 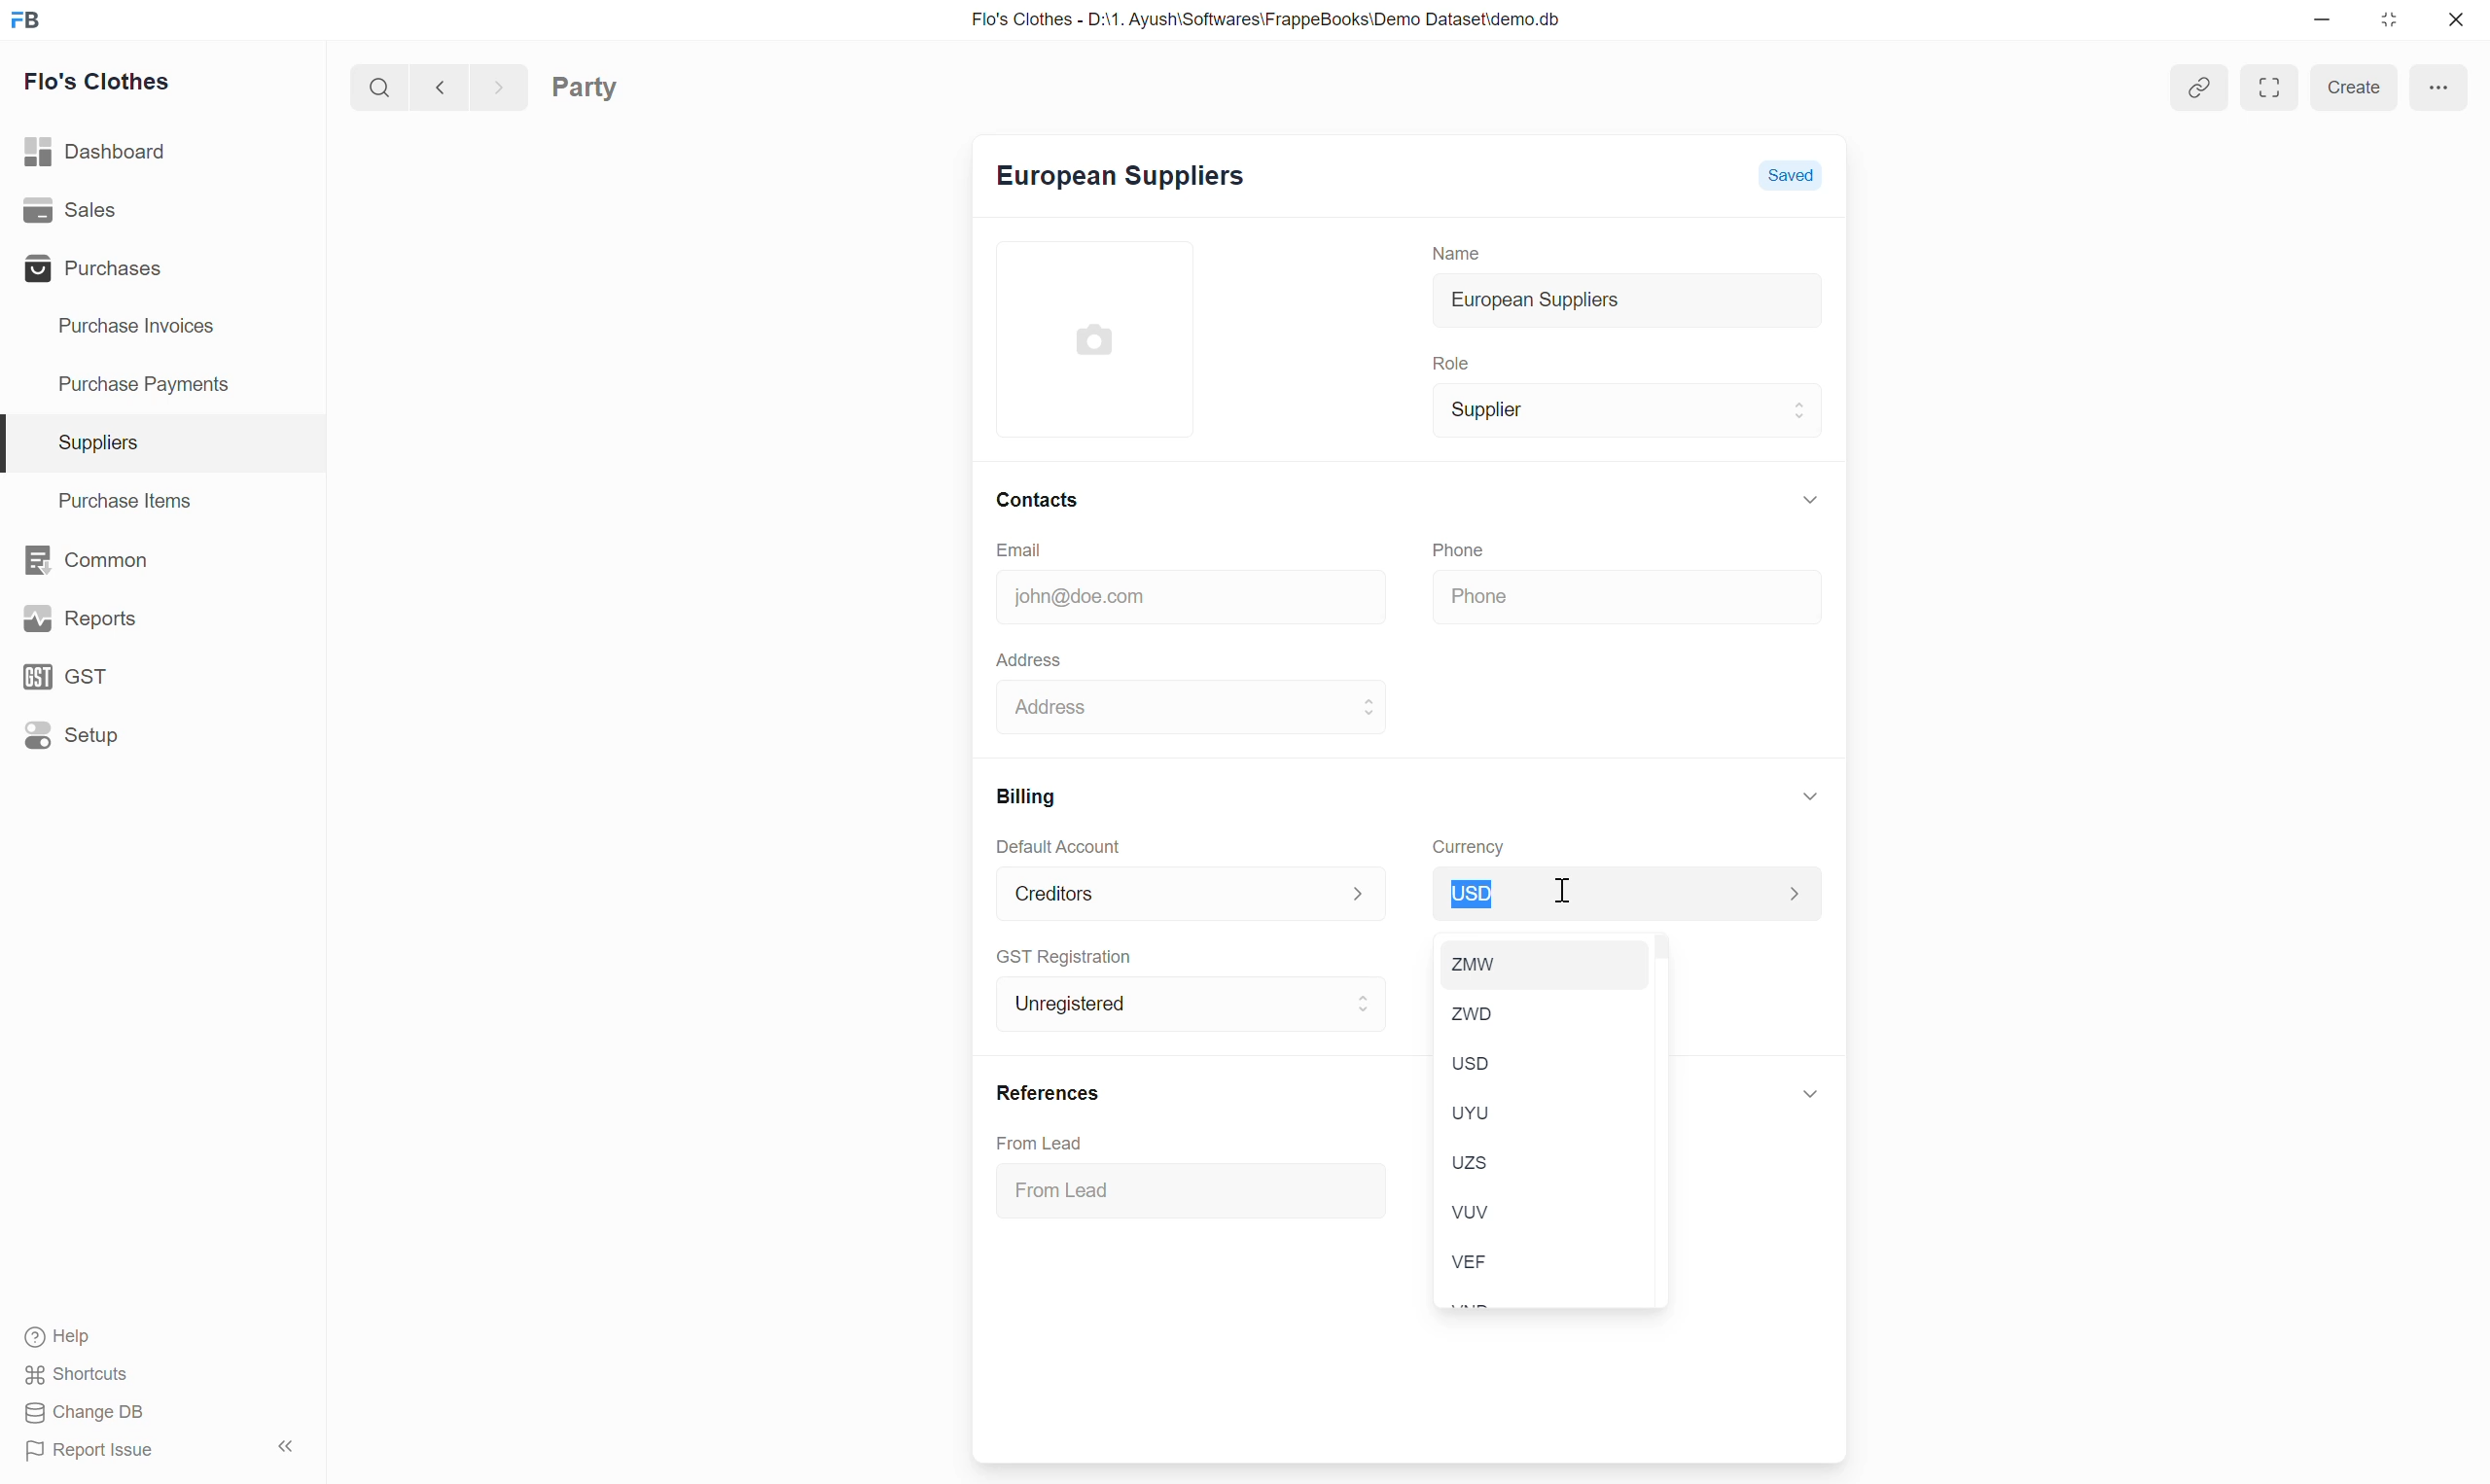 What do you see at coordinates (1473, 889) in the screenshot?
I see `usD` at bounding box center [1473, 889].